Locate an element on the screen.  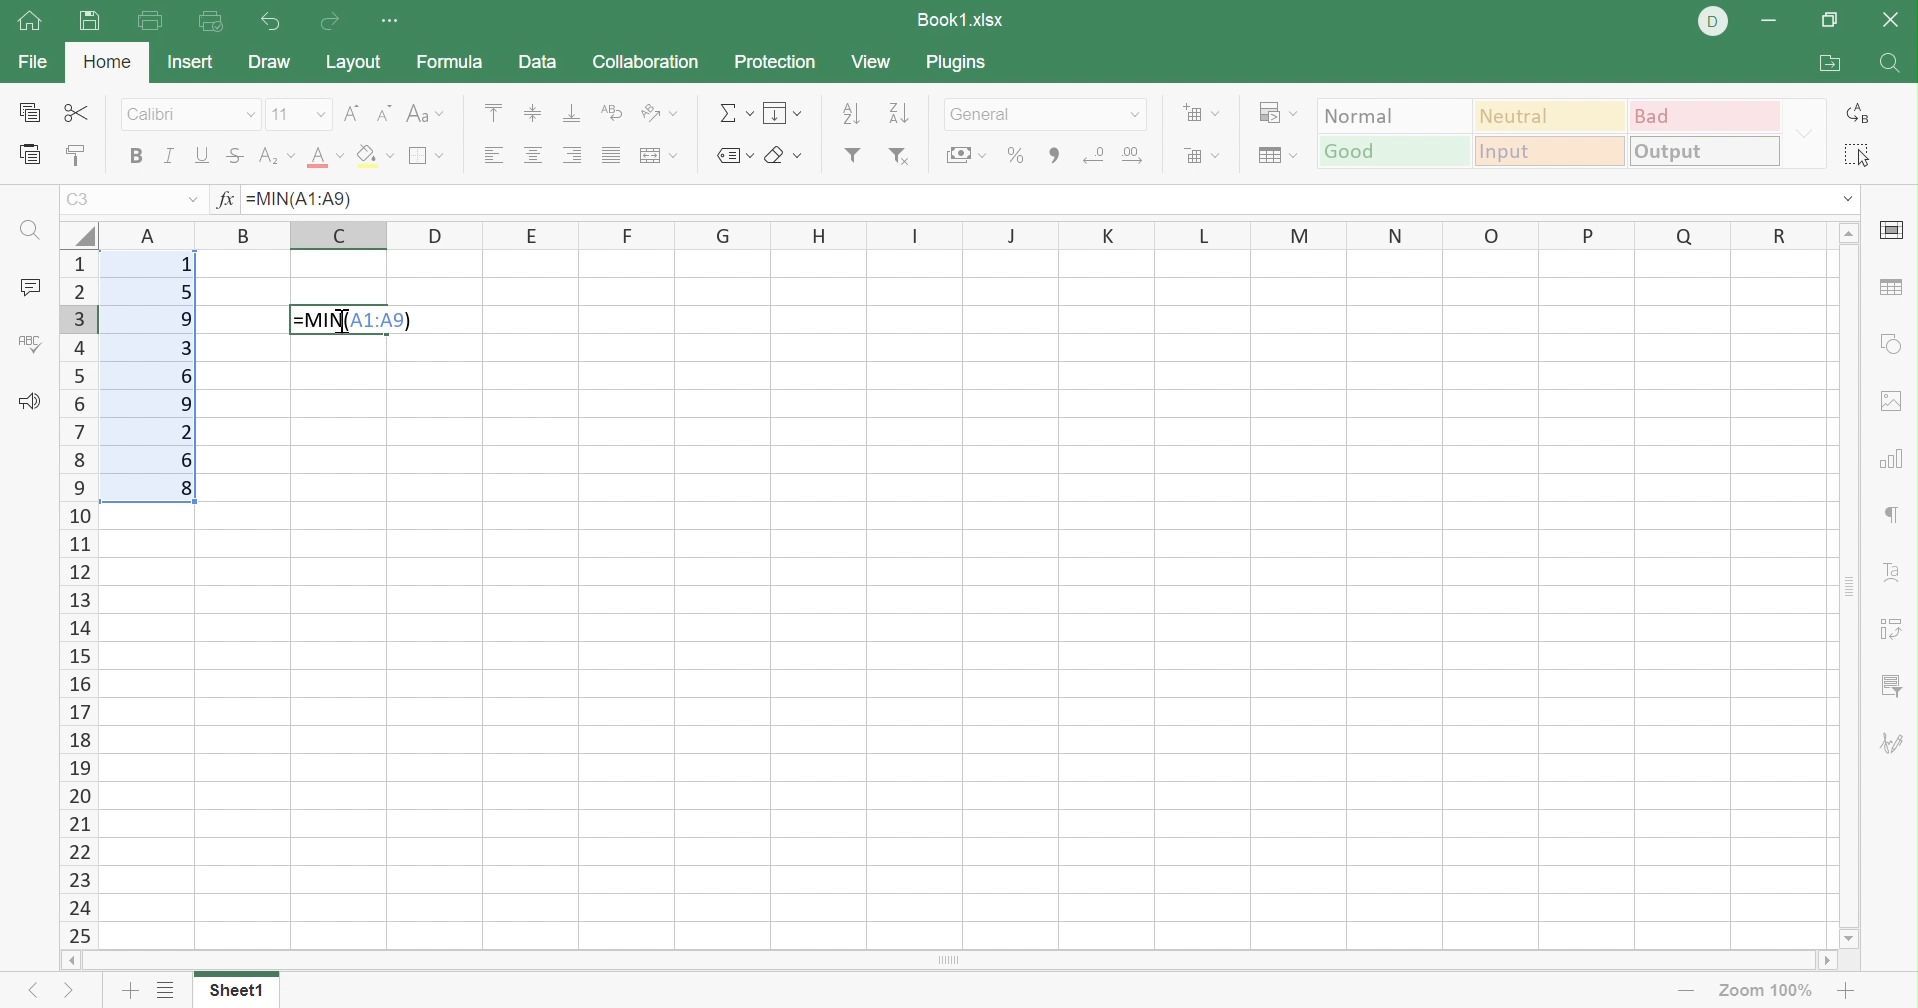
Insert is located at coordinates (190, 64).